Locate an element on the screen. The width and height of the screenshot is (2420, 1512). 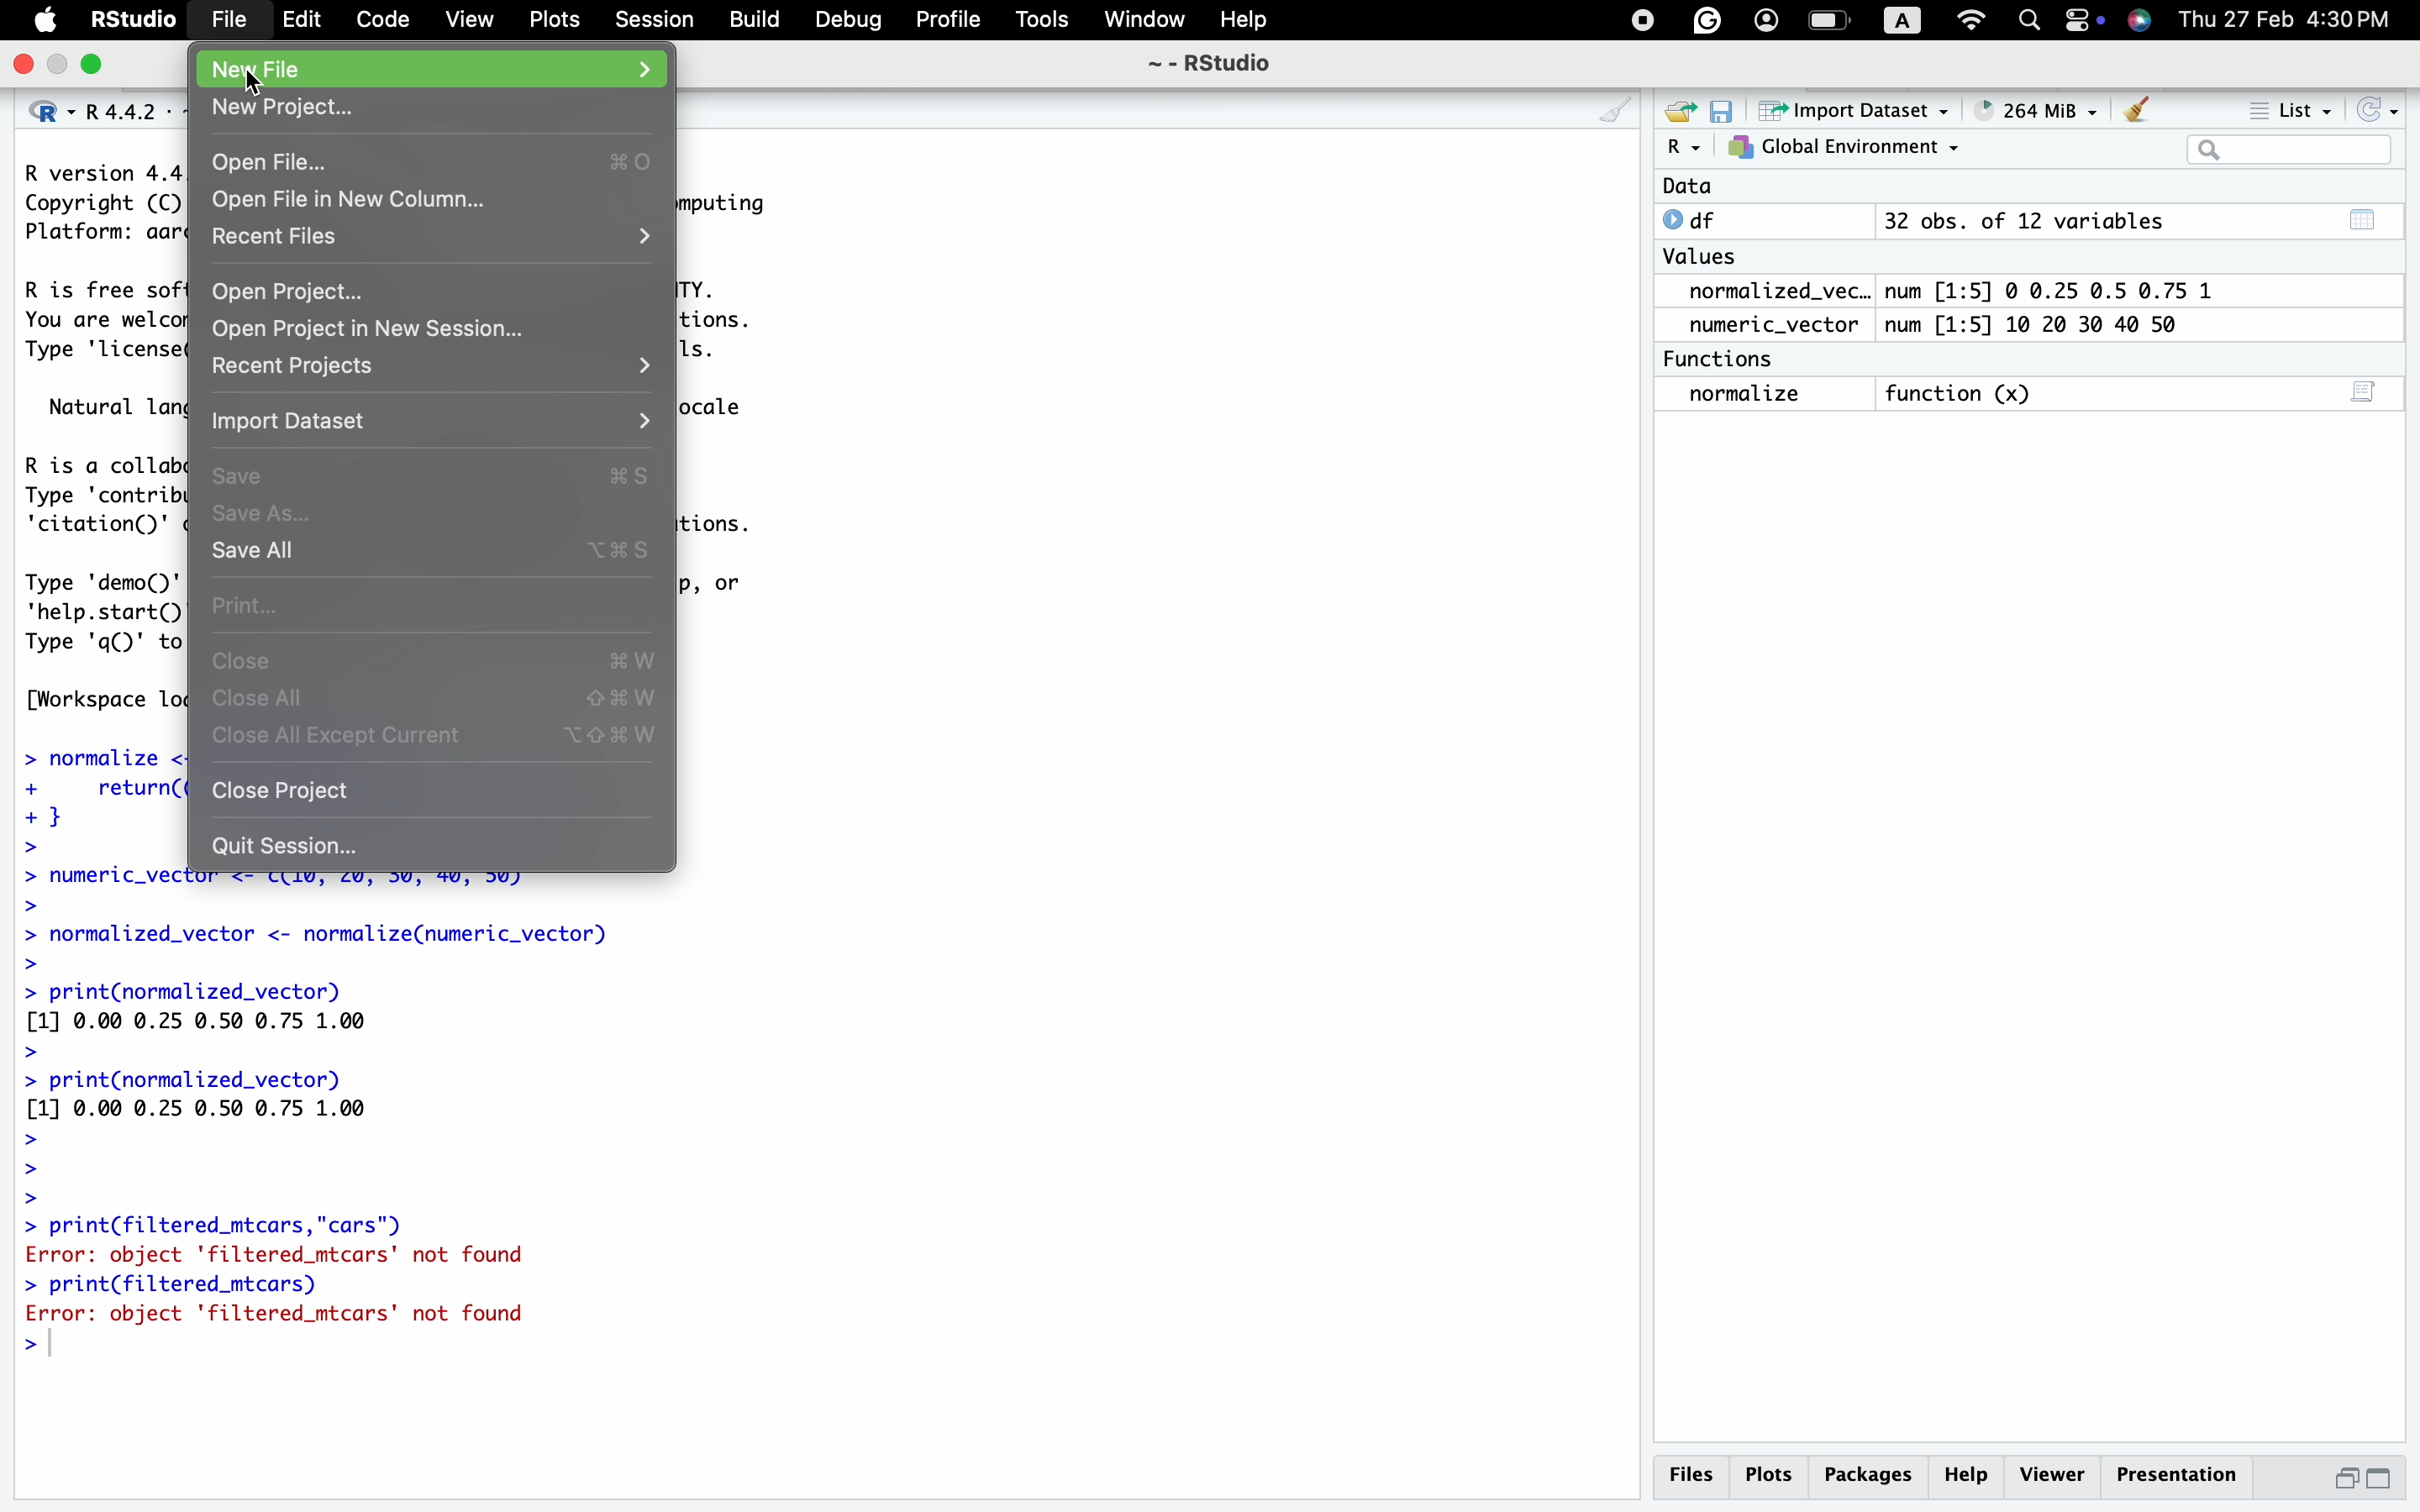
R is free sof
You are welcor
Type 'licensel is located at coordinates (100, 324).